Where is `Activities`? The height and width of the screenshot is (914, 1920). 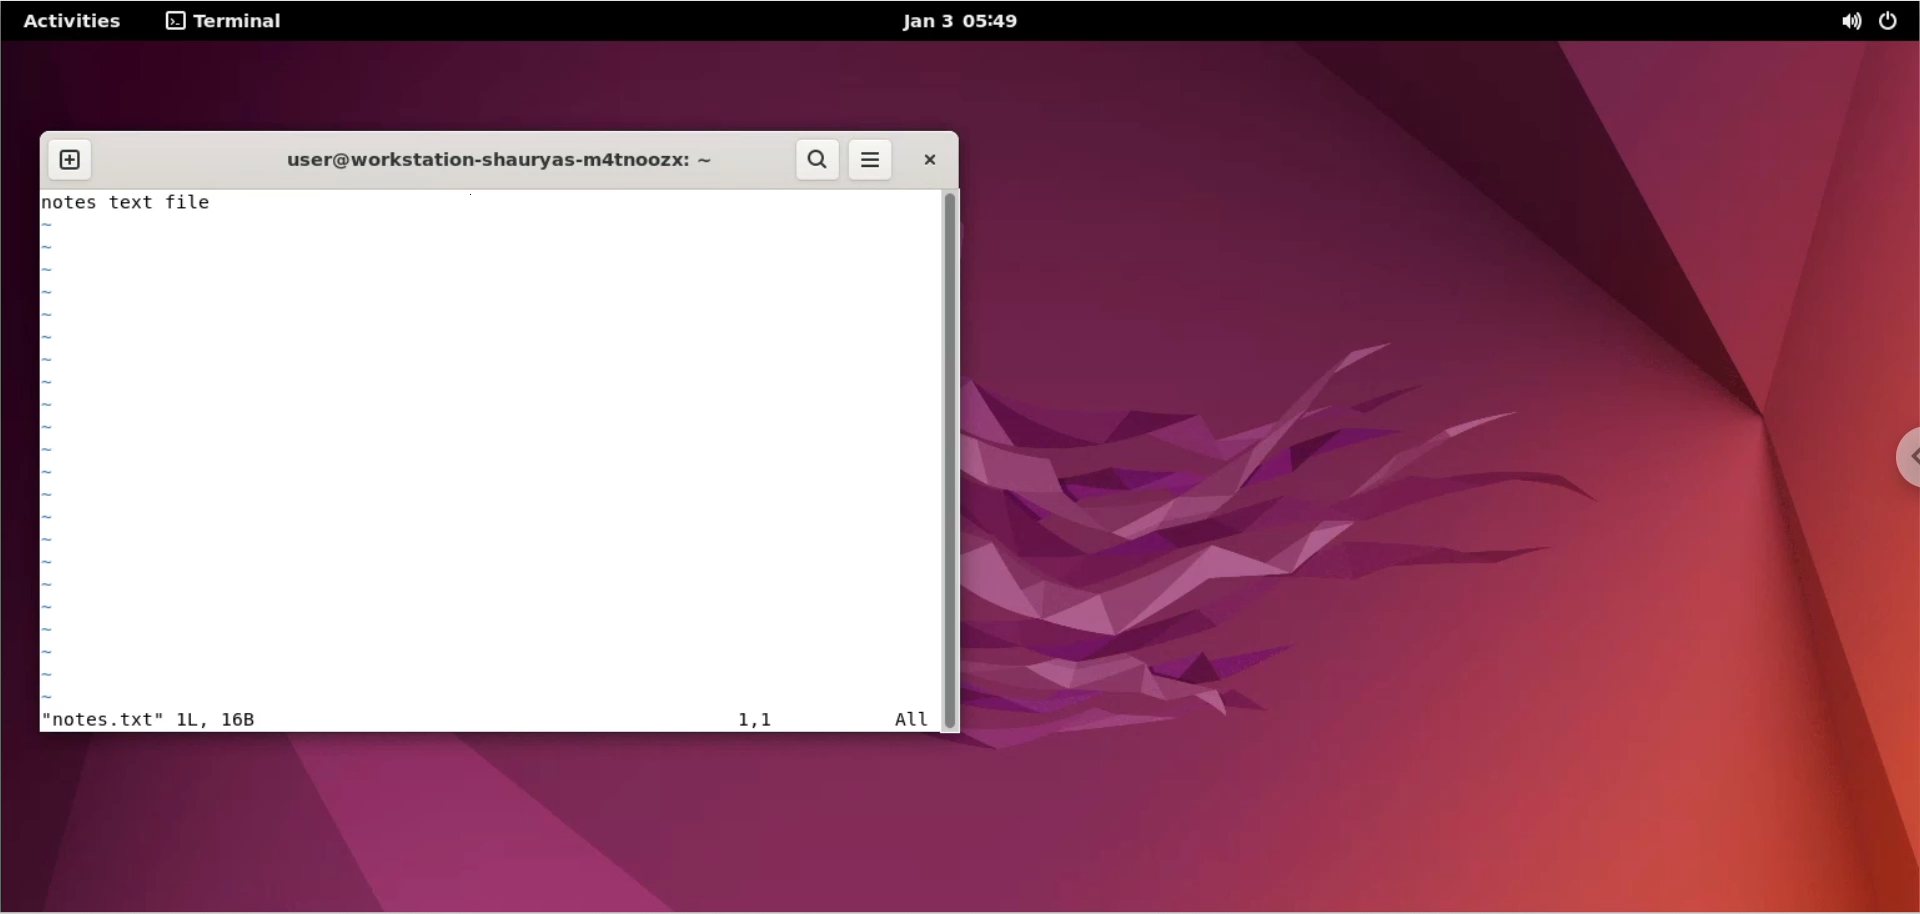
Activities is located at coordinates (74, 22).